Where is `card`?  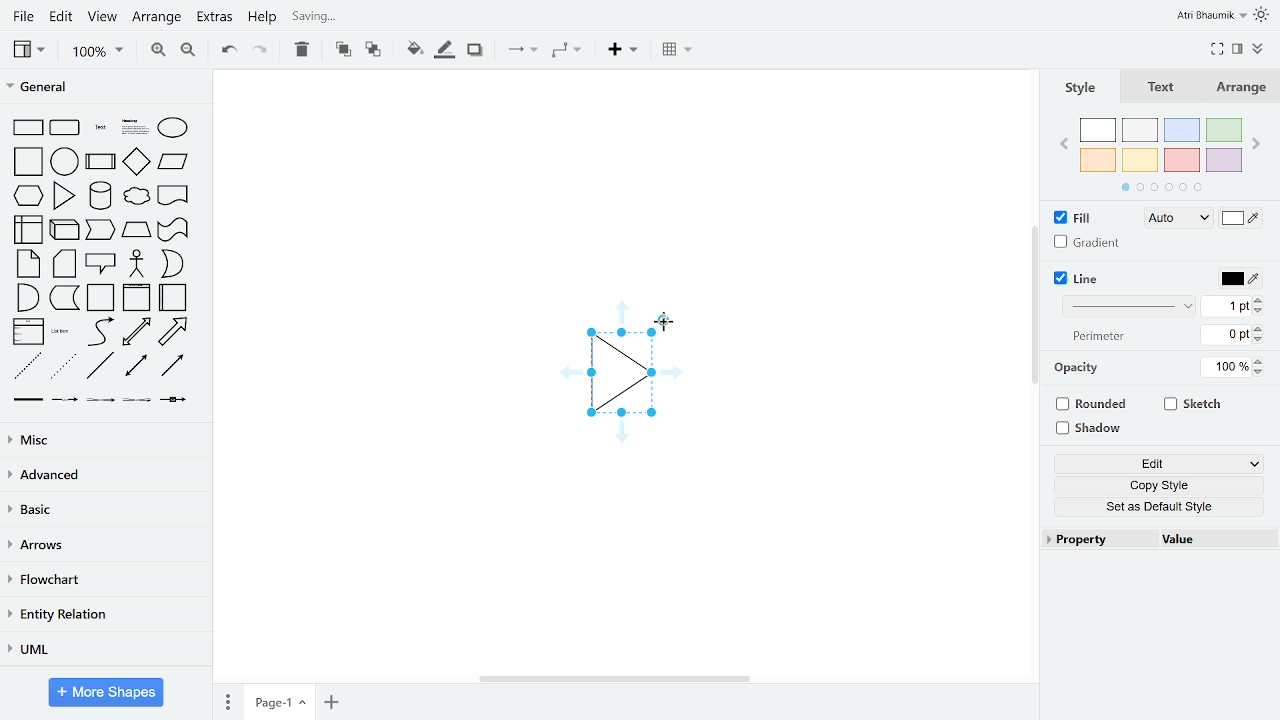 card is located at coordinates (64, 264).